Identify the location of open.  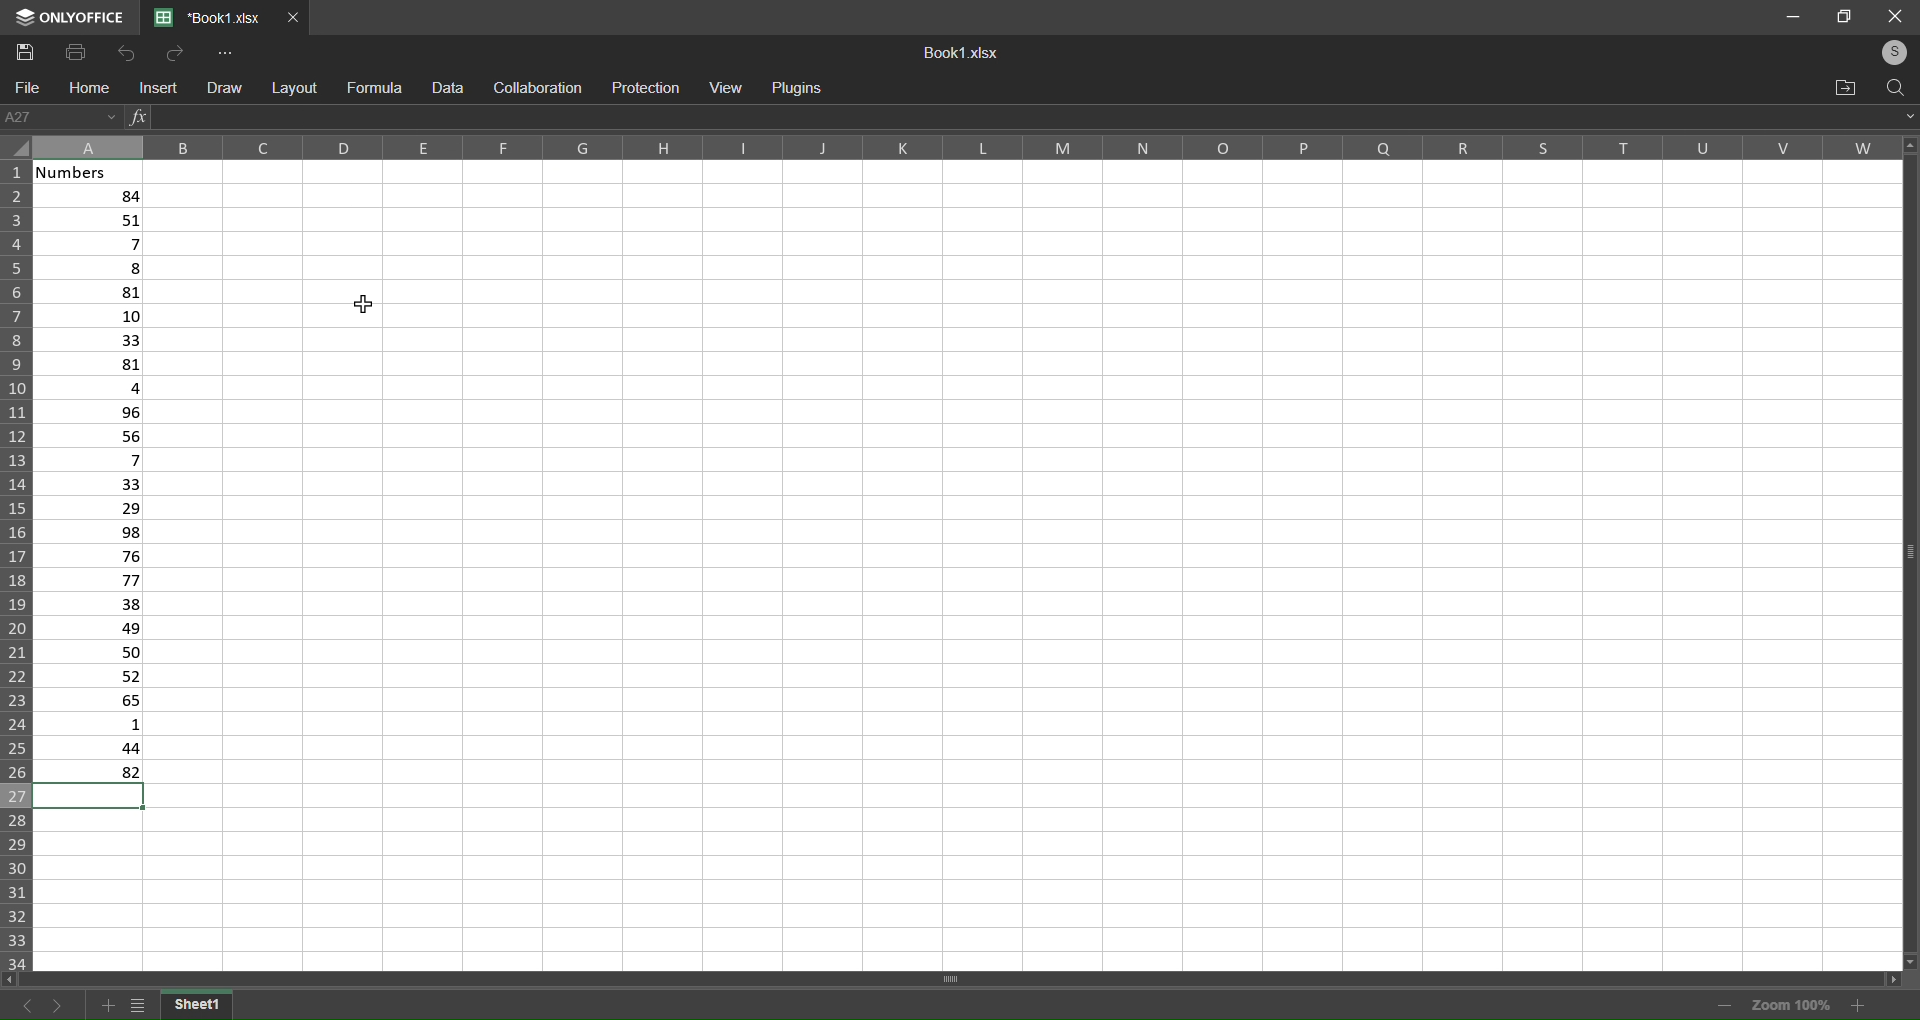
(1843, 85).